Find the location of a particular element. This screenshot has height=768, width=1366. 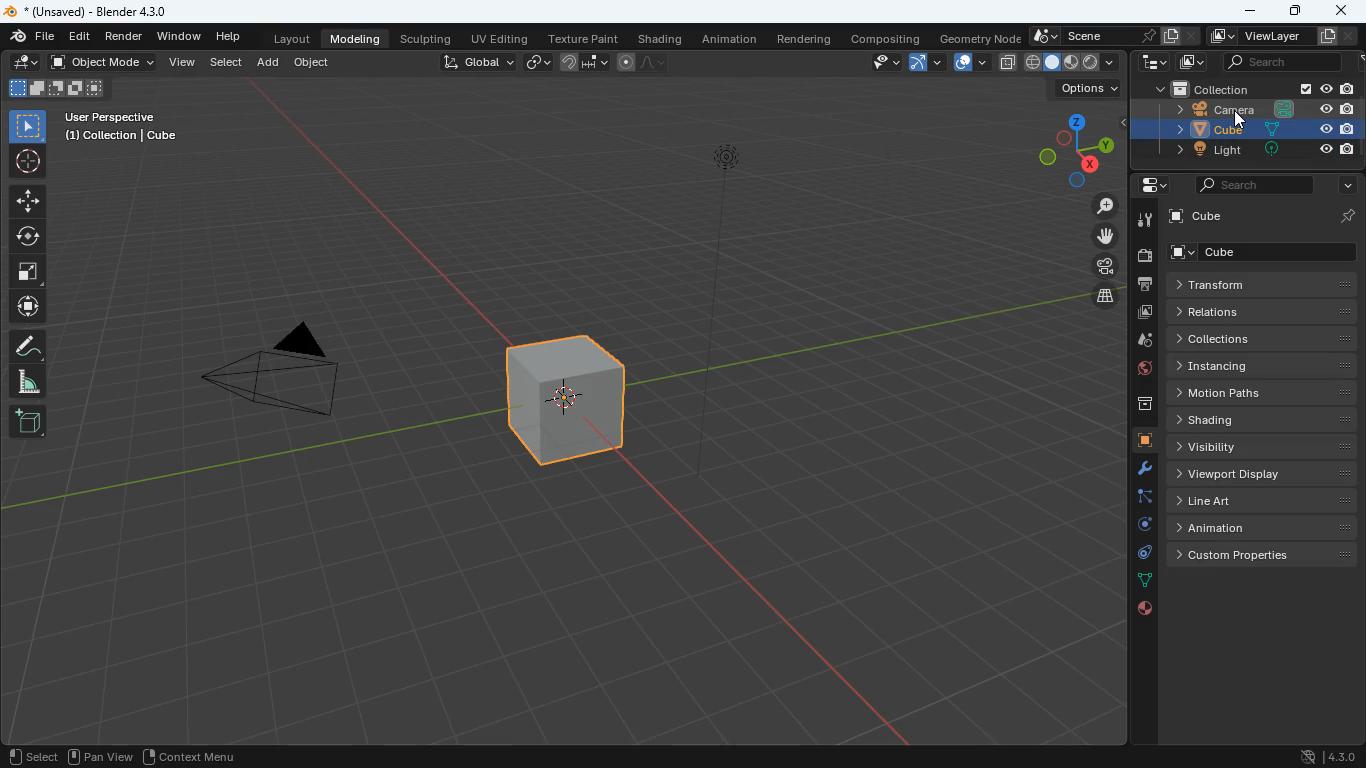

object is located at coordinates (310, 64).